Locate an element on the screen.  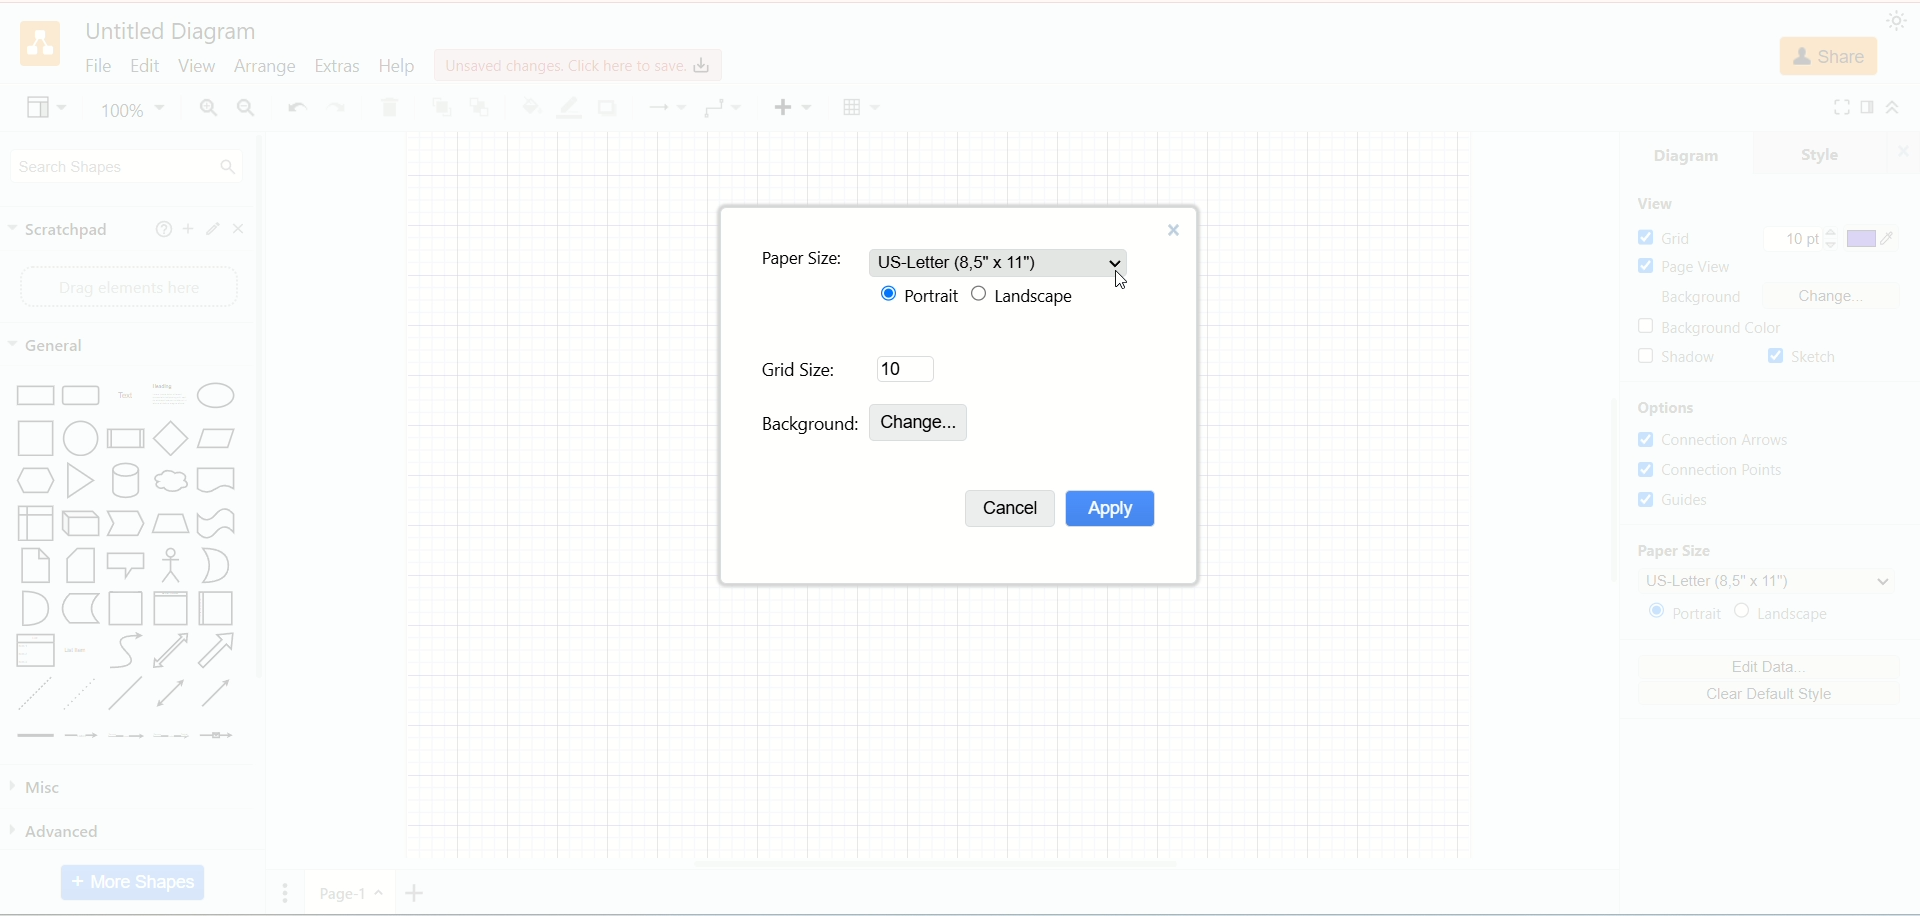
fullscreen is located at coordinates (1841, 106).